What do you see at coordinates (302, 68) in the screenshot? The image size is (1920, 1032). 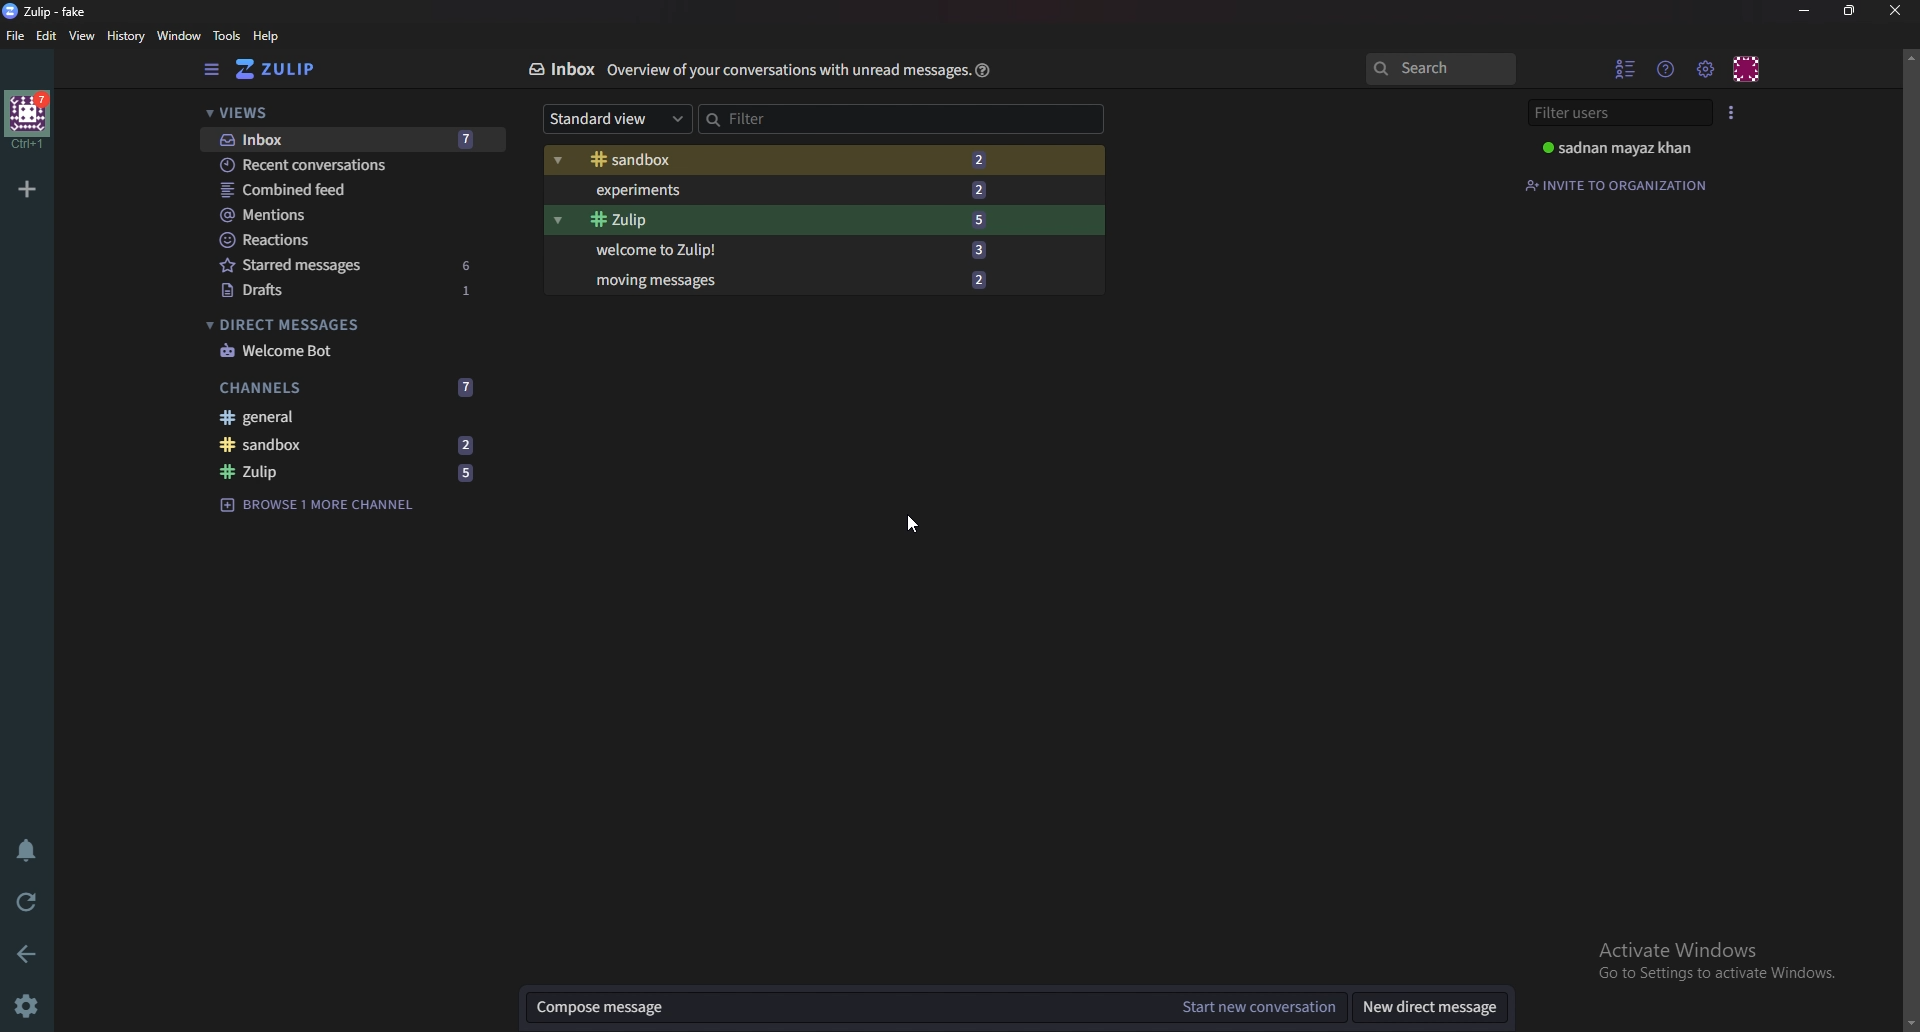 I see `zulip` at bounding box center [302, 68].